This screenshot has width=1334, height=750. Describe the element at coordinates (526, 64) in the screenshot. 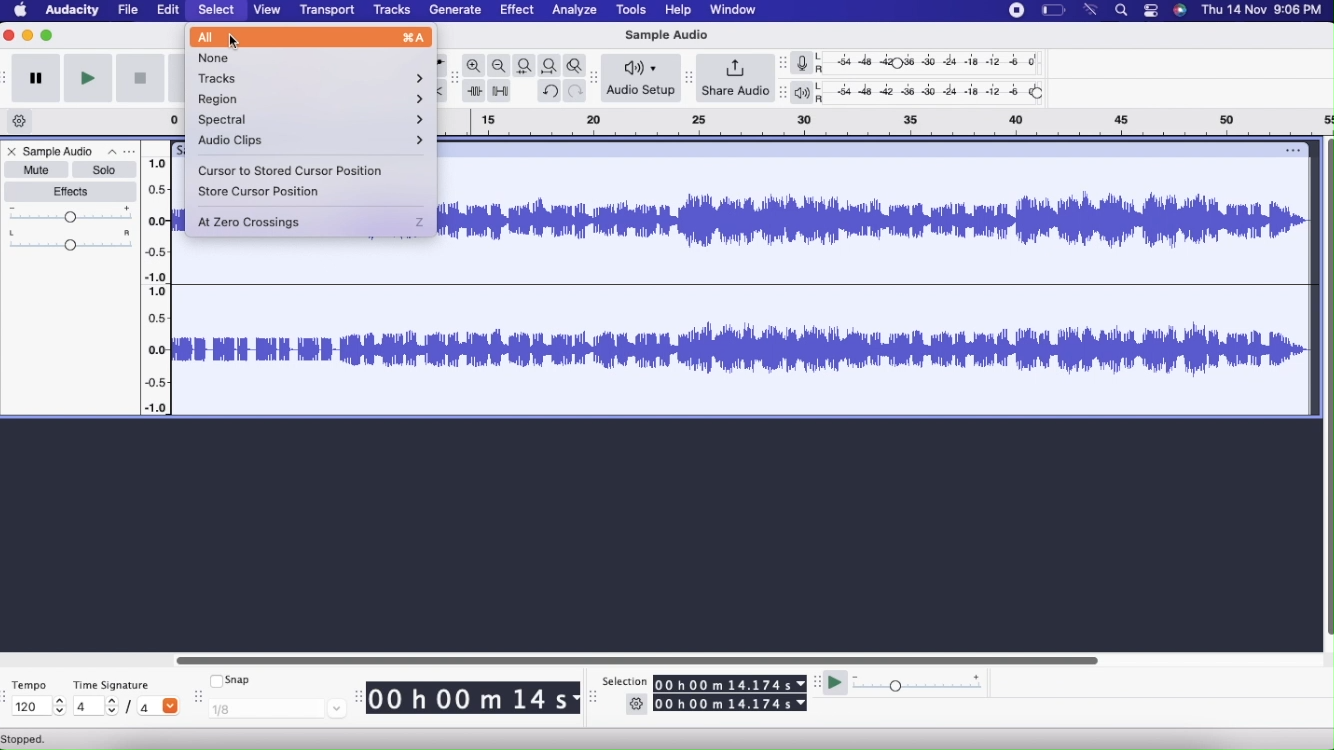

I see `Fit selection to width` at that location.